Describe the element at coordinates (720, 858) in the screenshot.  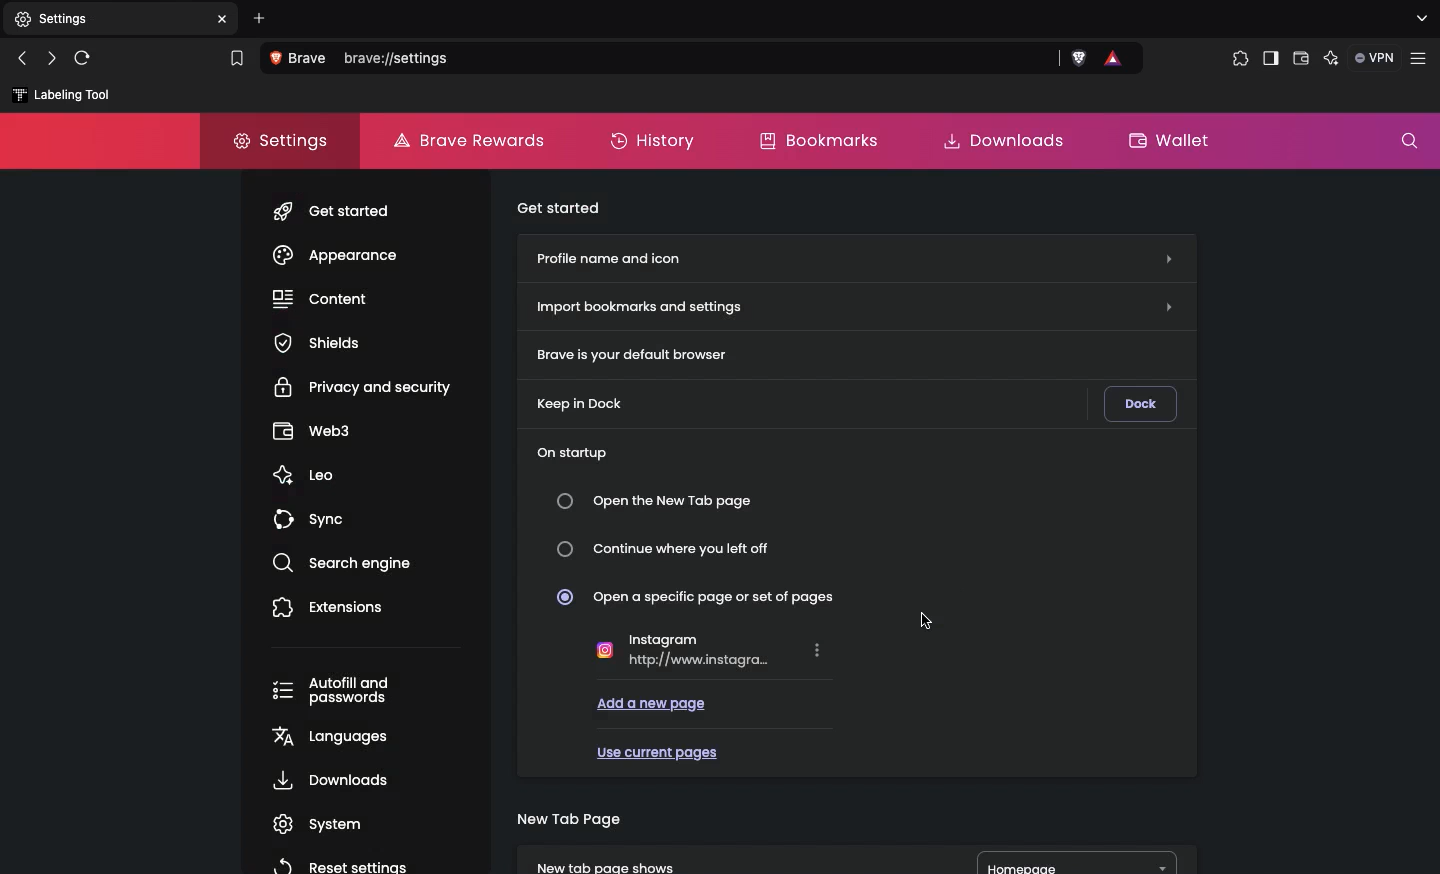
I see `New tab page shows` at that location.